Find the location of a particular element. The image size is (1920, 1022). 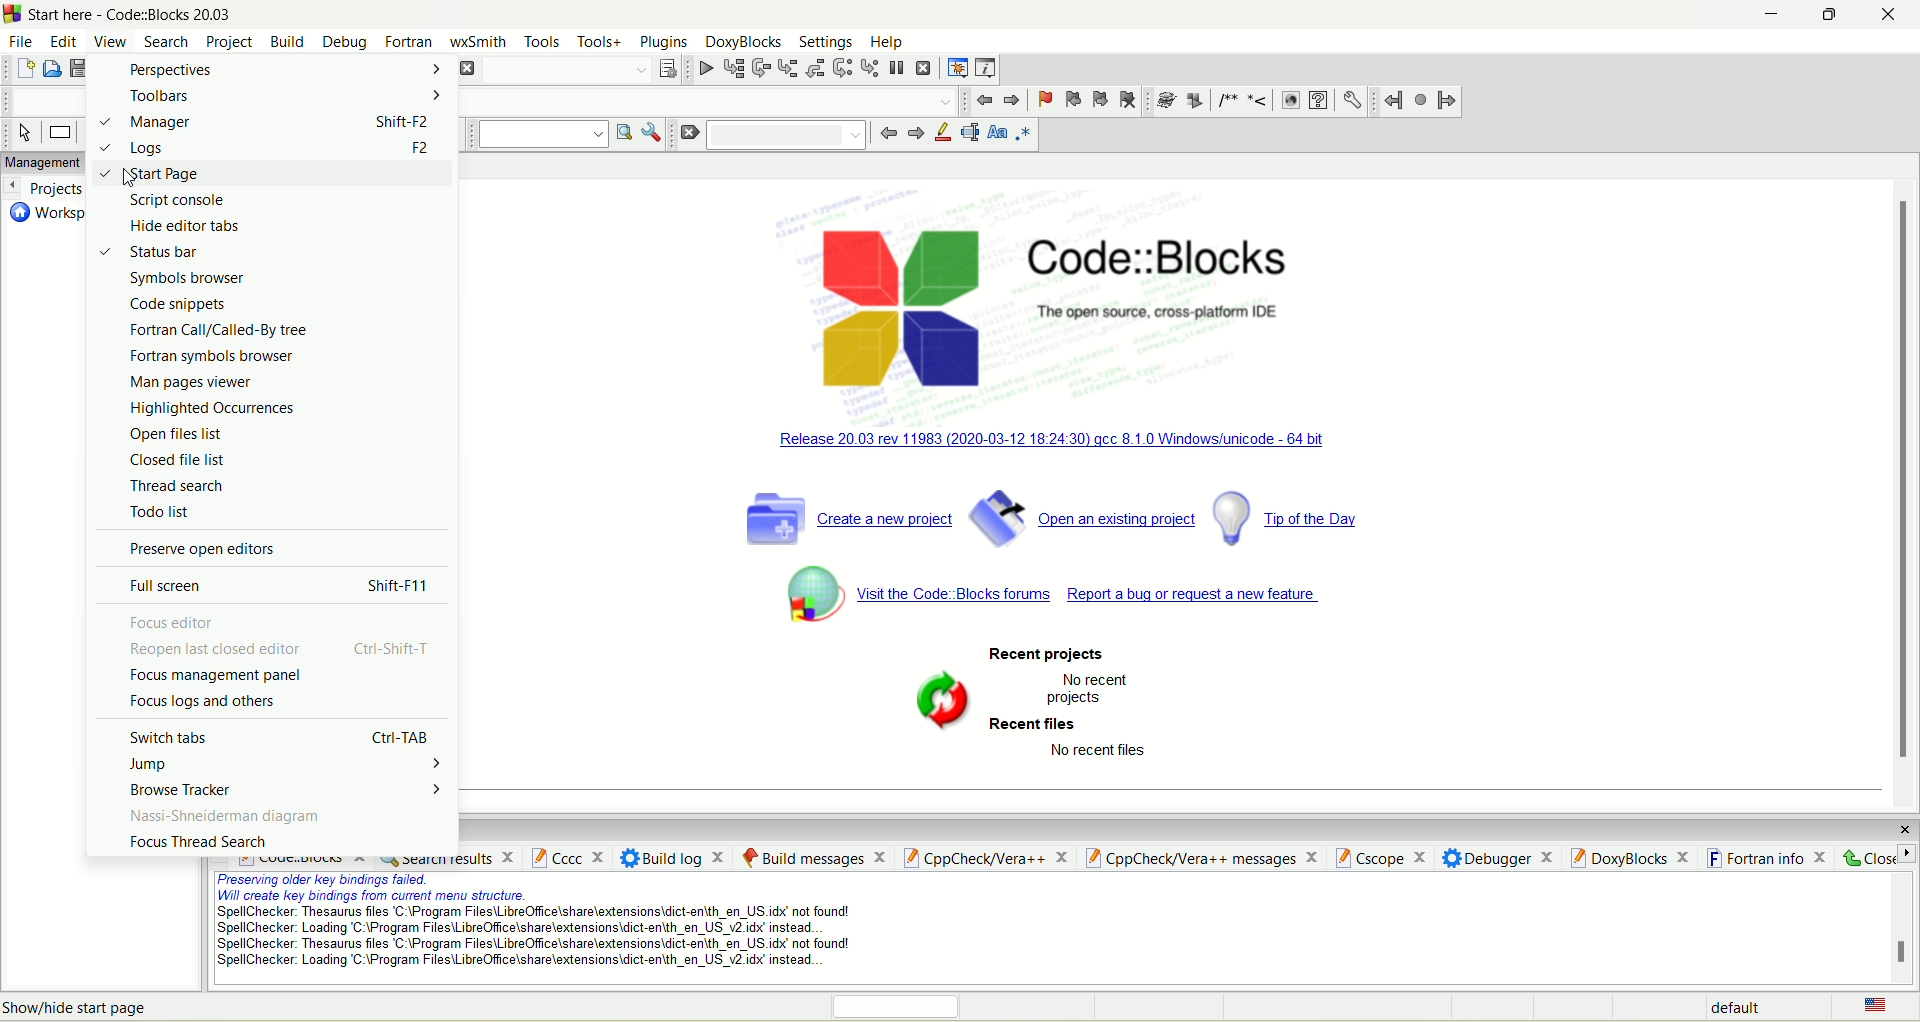

preserve open editors is located at coordinates (205, 550).